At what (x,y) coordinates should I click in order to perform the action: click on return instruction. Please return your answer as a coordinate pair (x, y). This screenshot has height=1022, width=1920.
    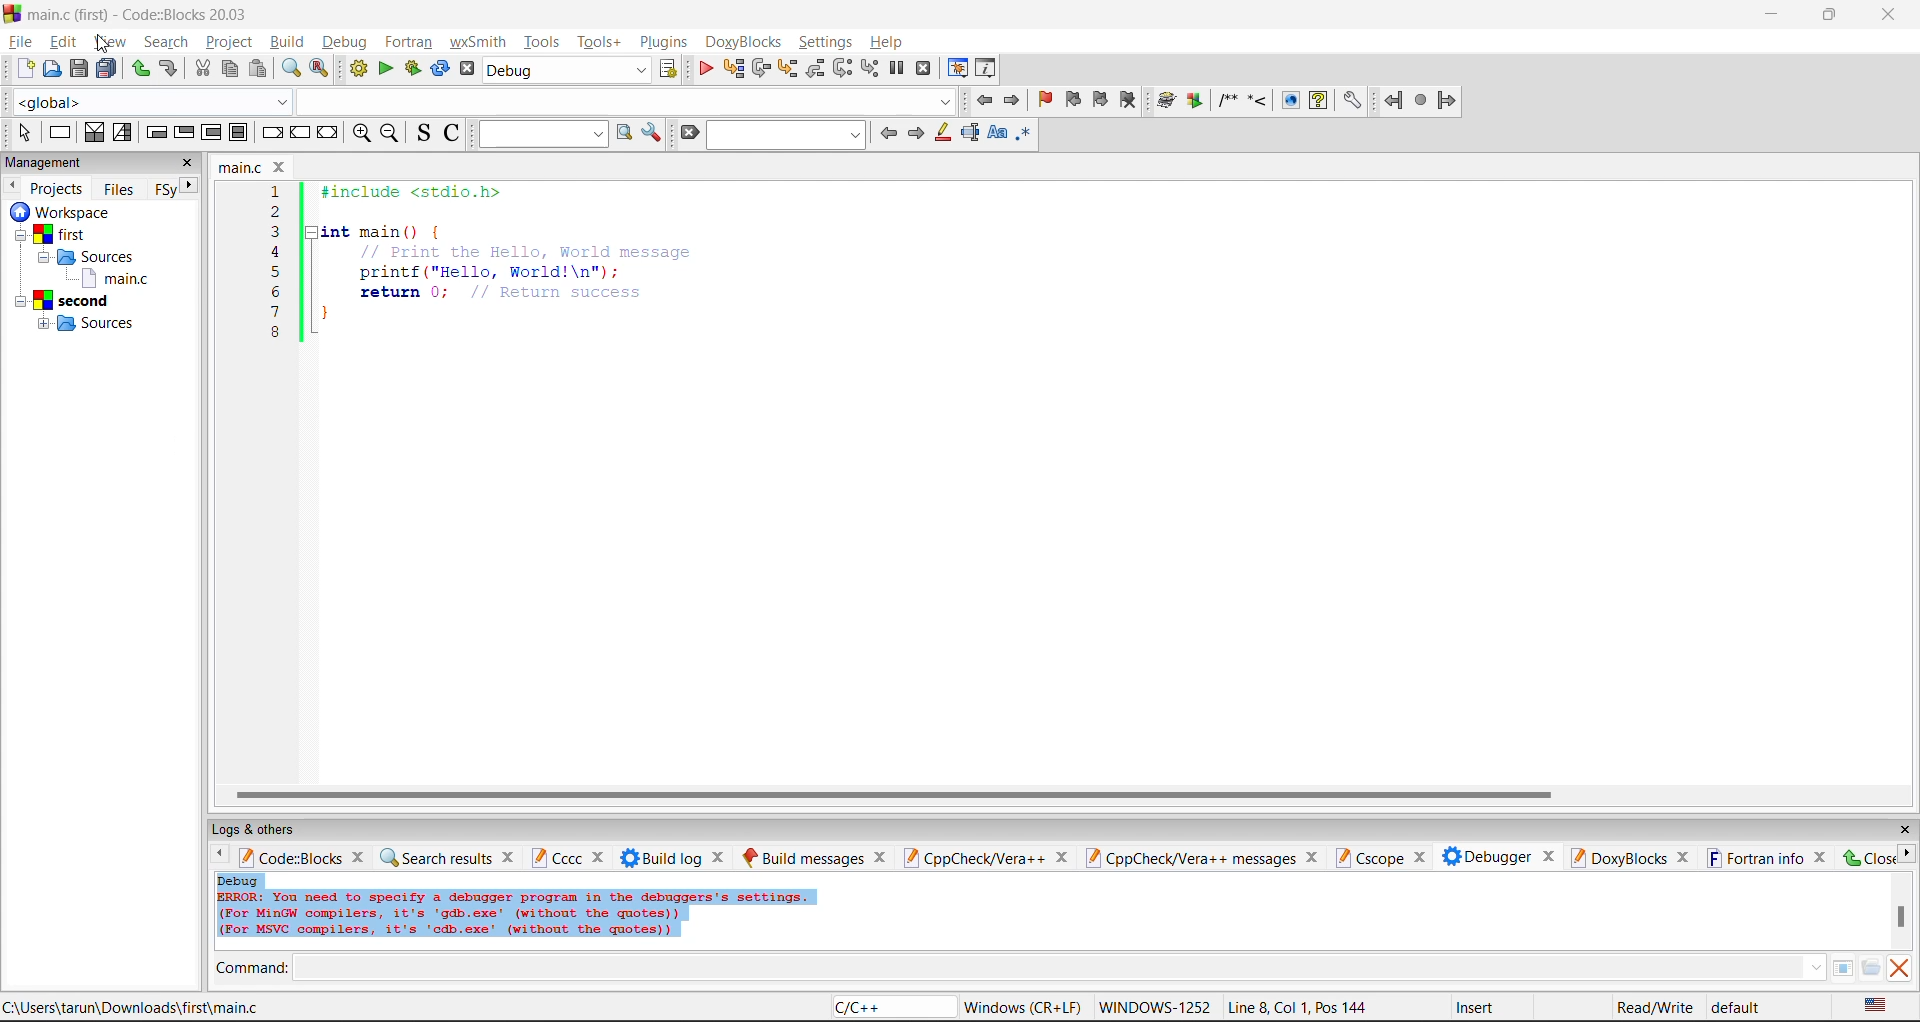
    Looking at the image, I should click on (330, 132).